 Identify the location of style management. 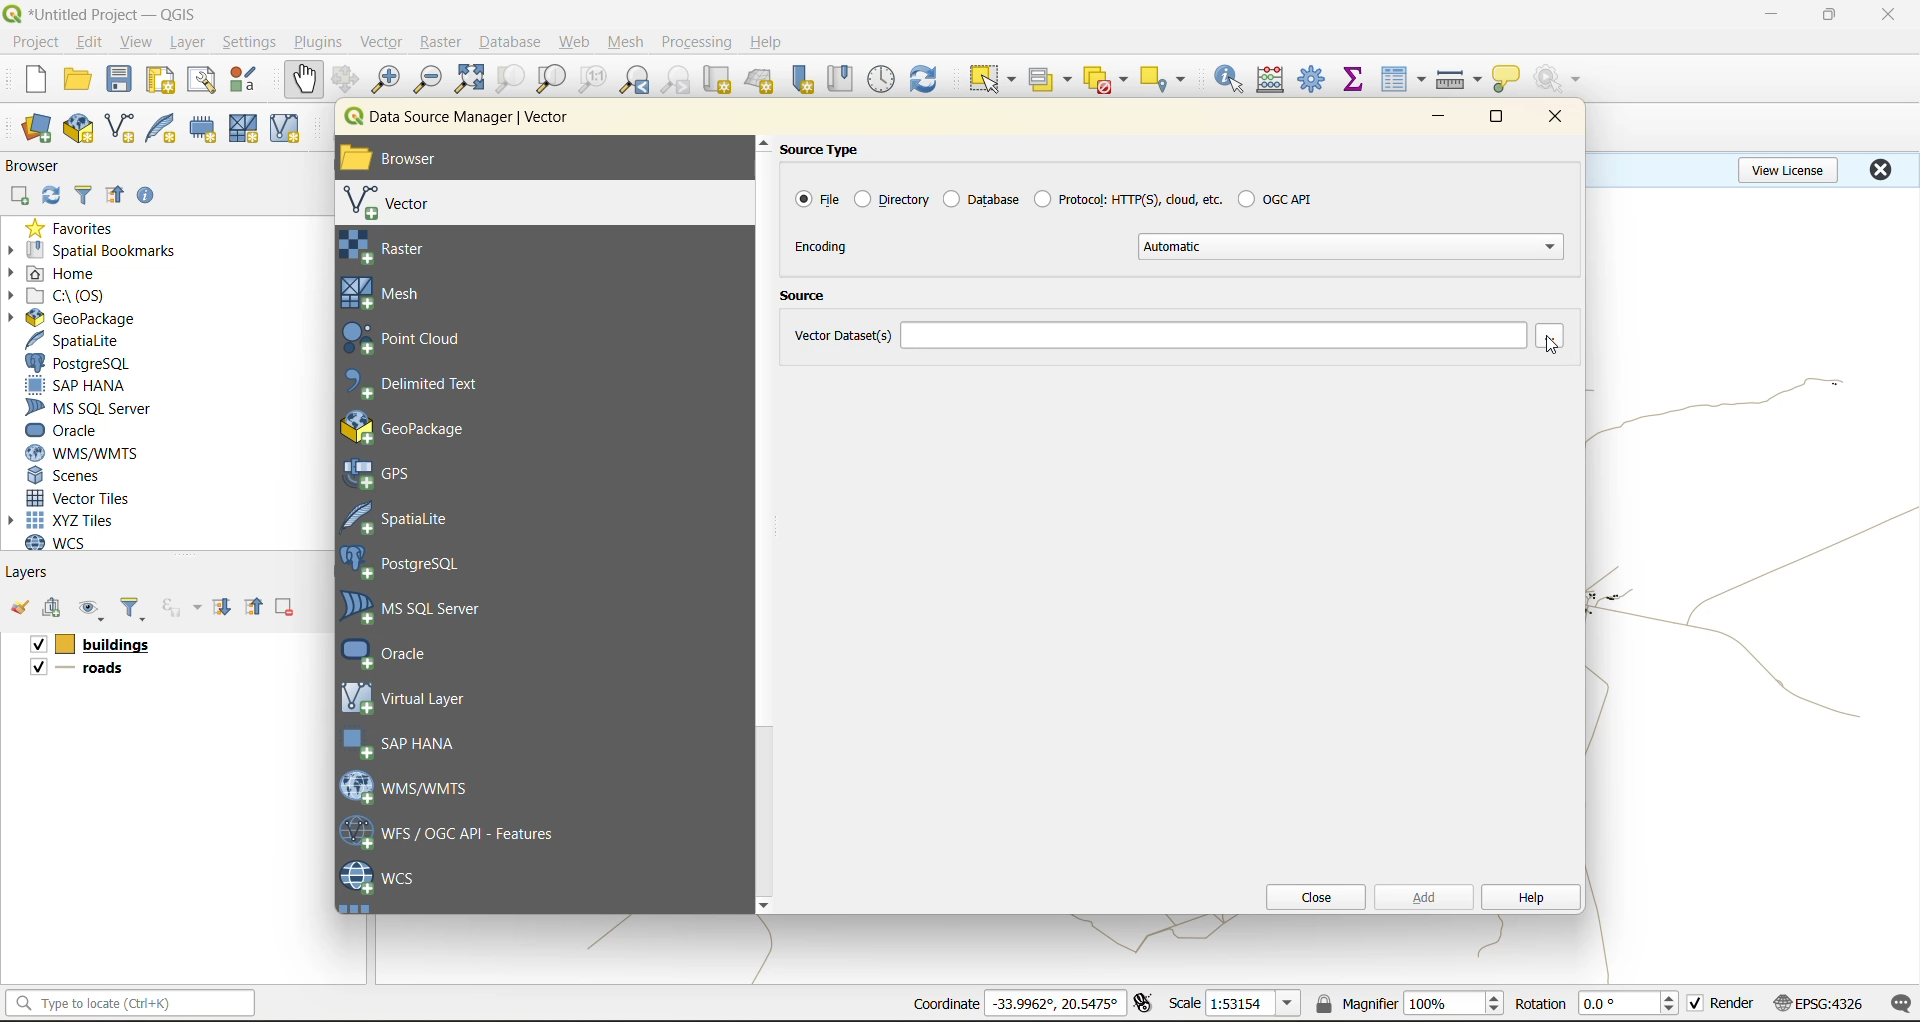
(249, 79).